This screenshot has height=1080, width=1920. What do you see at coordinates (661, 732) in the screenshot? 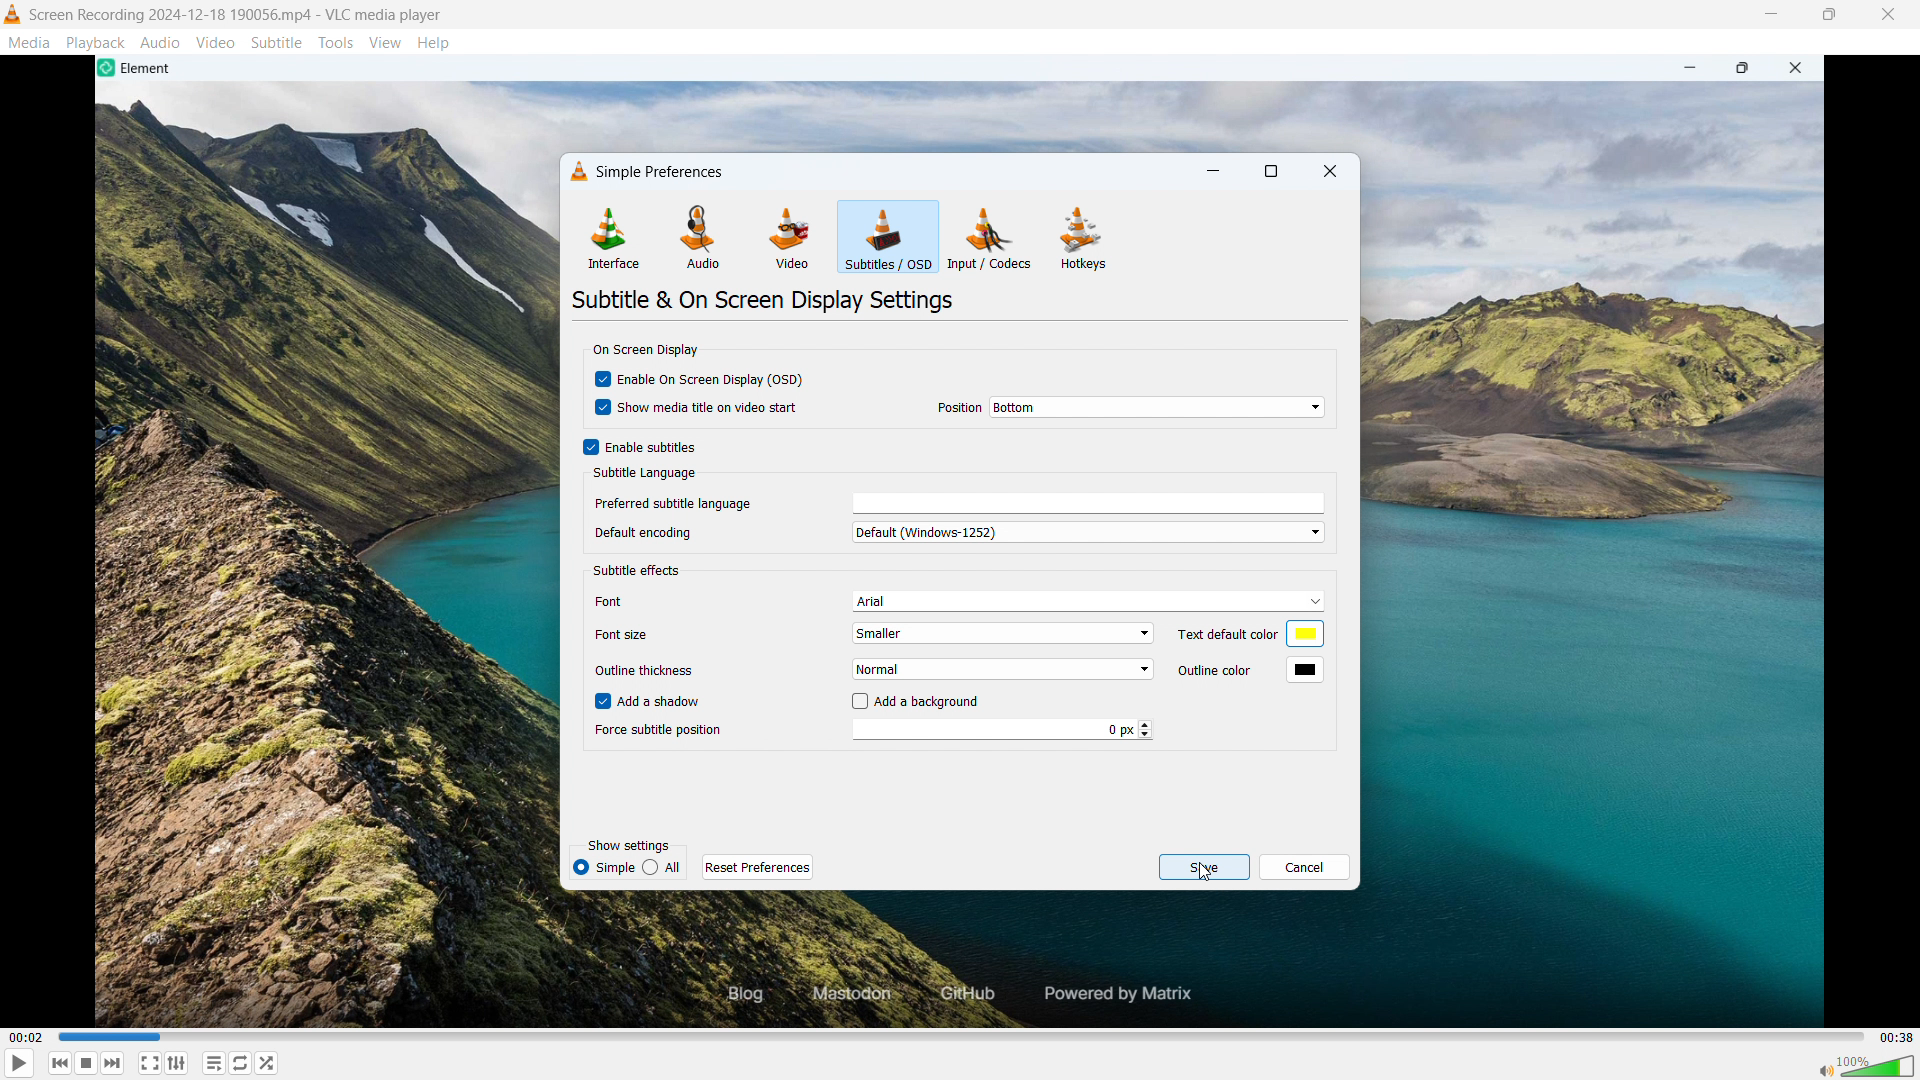
I see `Force subtitle position` at bounding box center [661, 732].